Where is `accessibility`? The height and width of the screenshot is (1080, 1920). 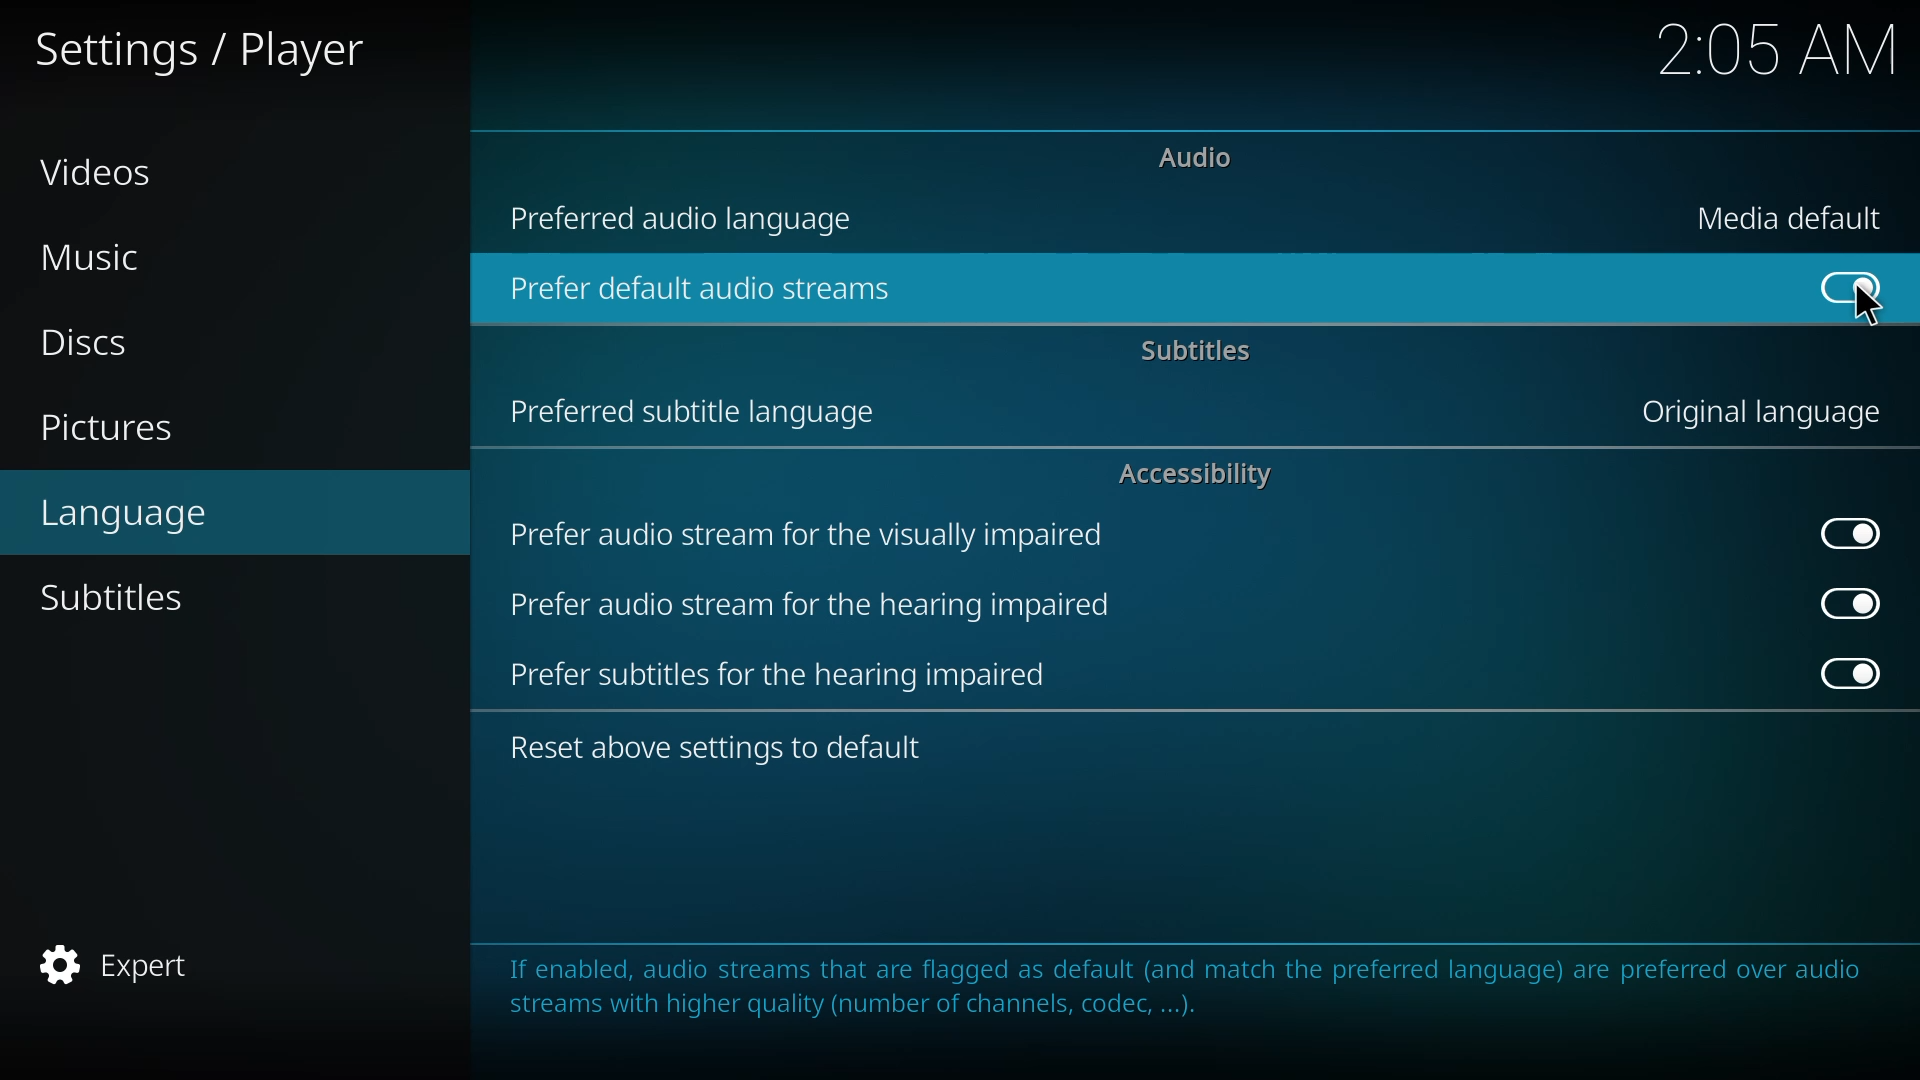
accessibility is located at coordinates (1196, 474).